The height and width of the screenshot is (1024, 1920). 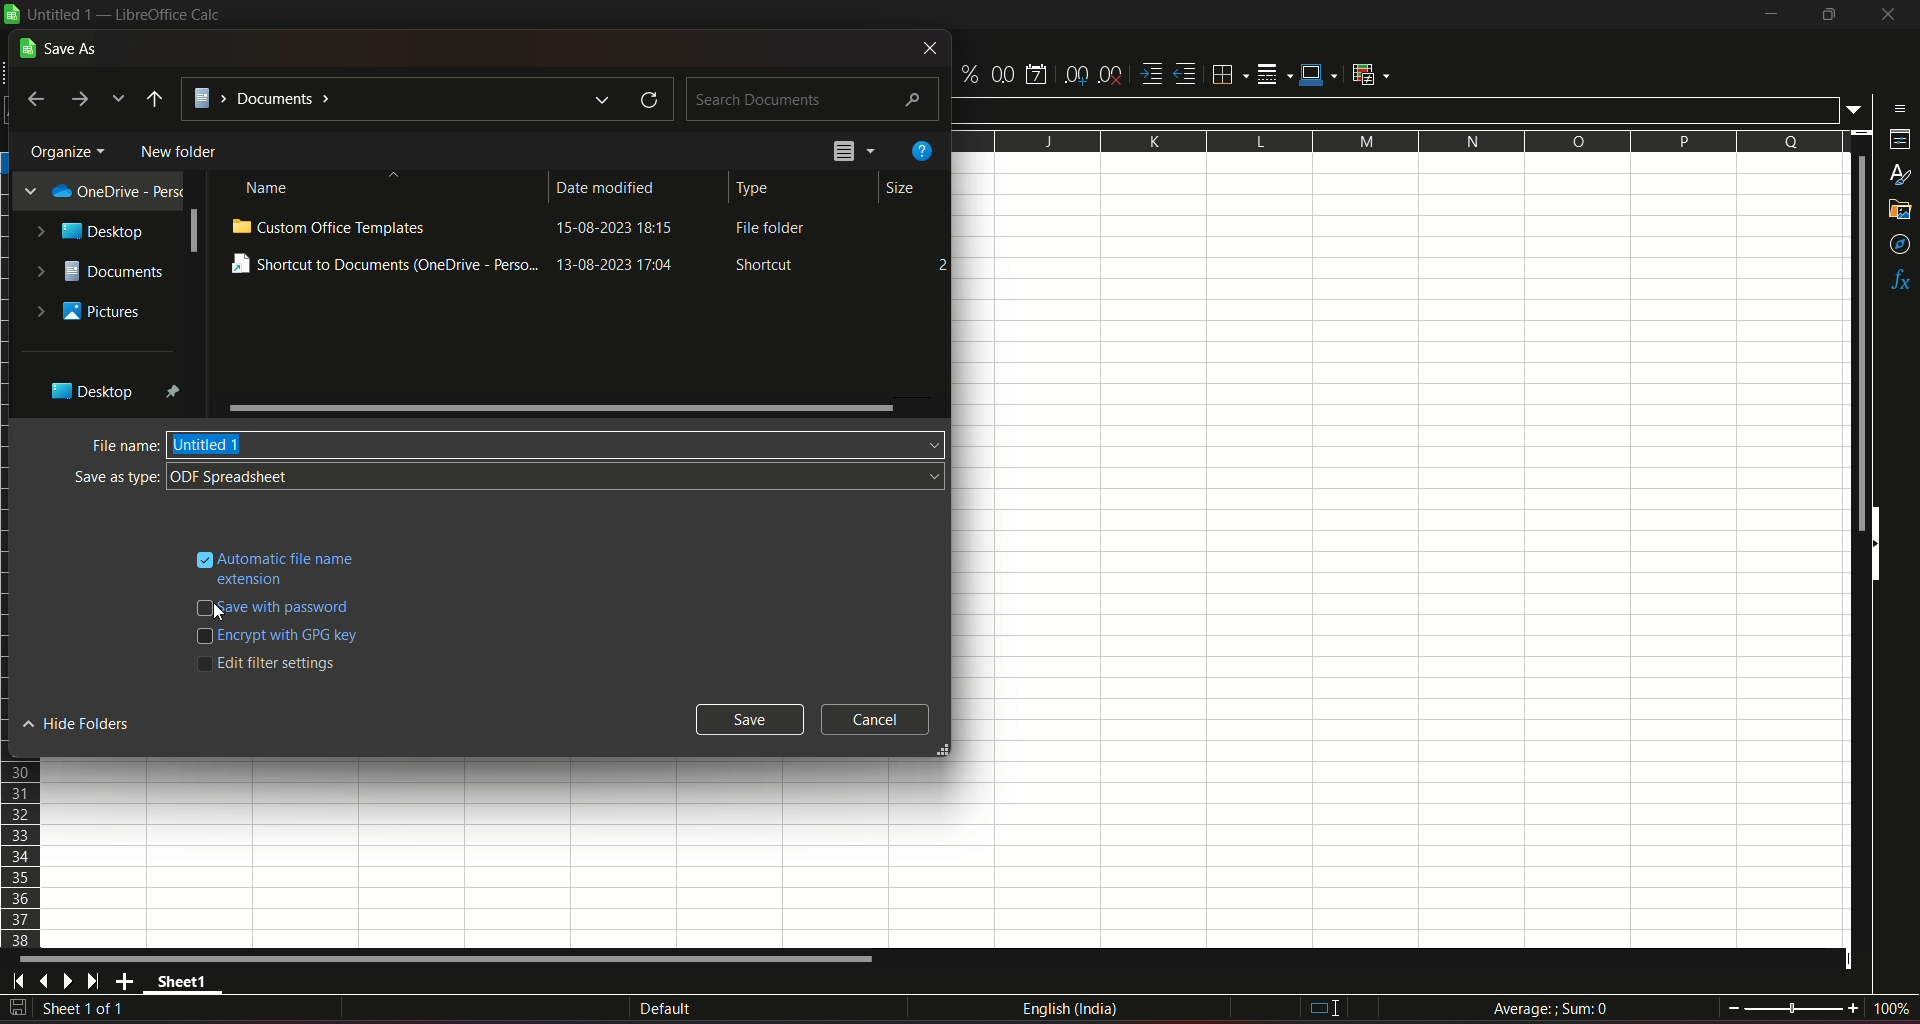 What do you see at coordinates (1856, 110) in the screenshot?
I see `expand formula` at bounding box center [1856, 110].